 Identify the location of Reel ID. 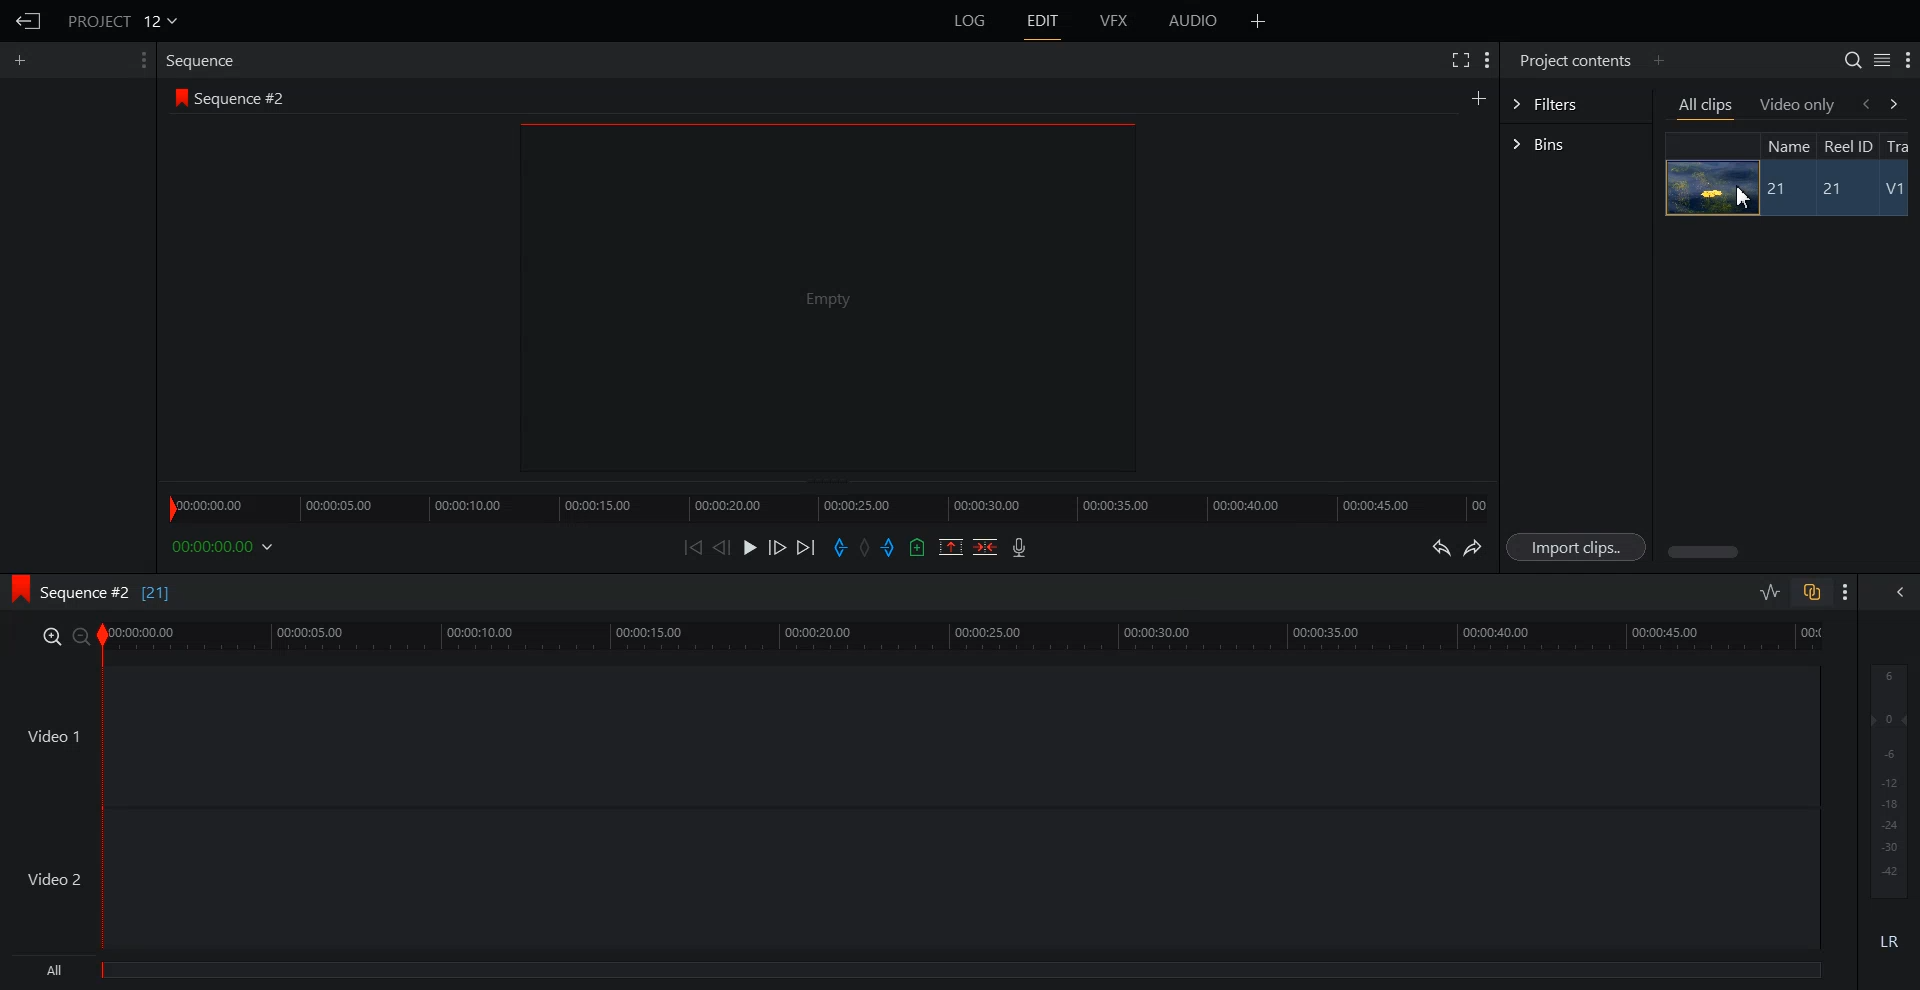
(1847, 146).